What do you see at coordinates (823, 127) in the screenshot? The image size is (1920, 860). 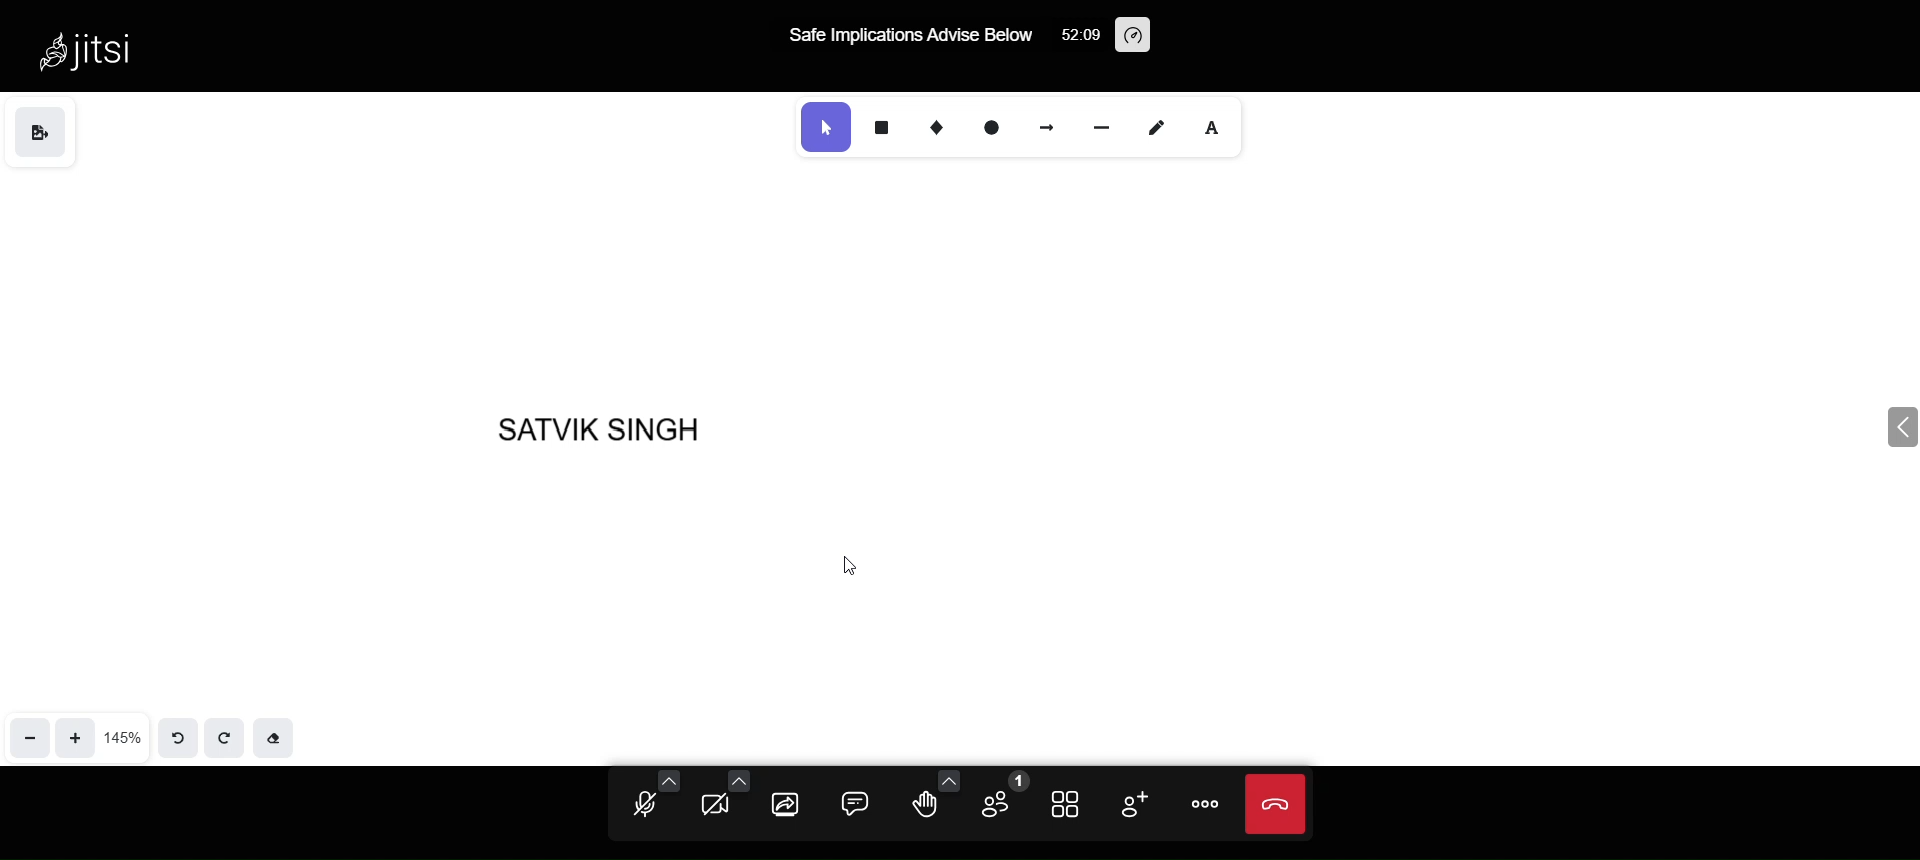 I see `Selection` at bounding box center [823, 127].